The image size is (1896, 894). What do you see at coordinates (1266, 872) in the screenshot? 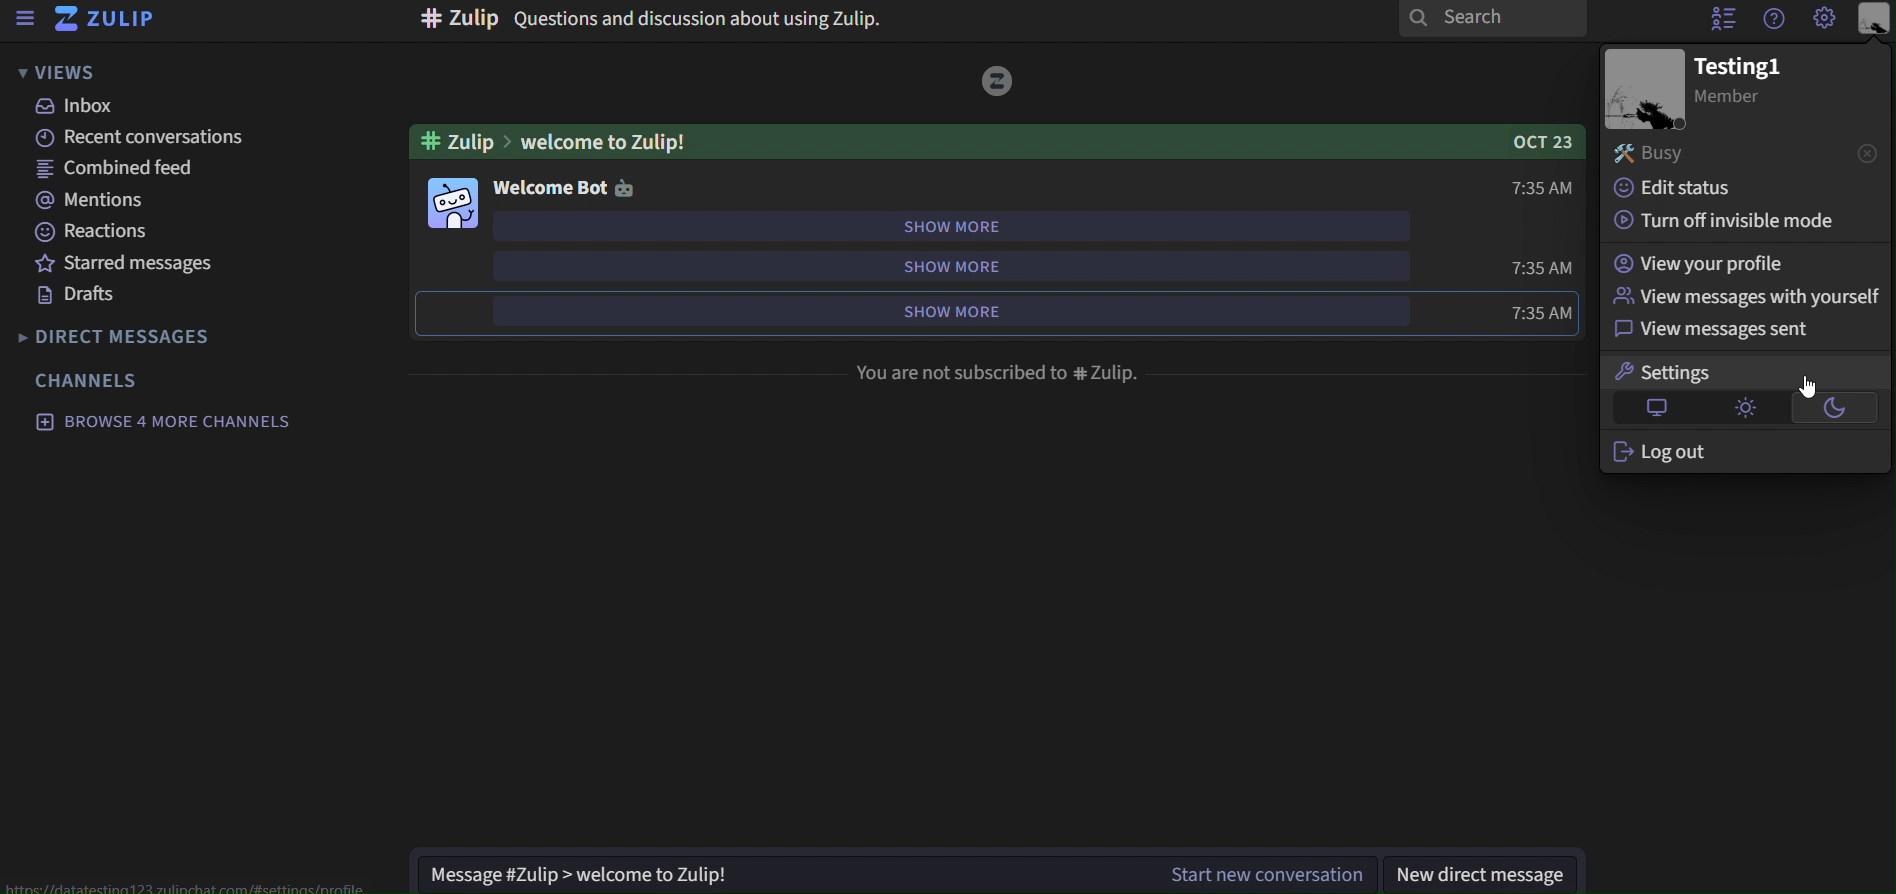
I see `Start new conversation` at bounding box center [1266, 872].